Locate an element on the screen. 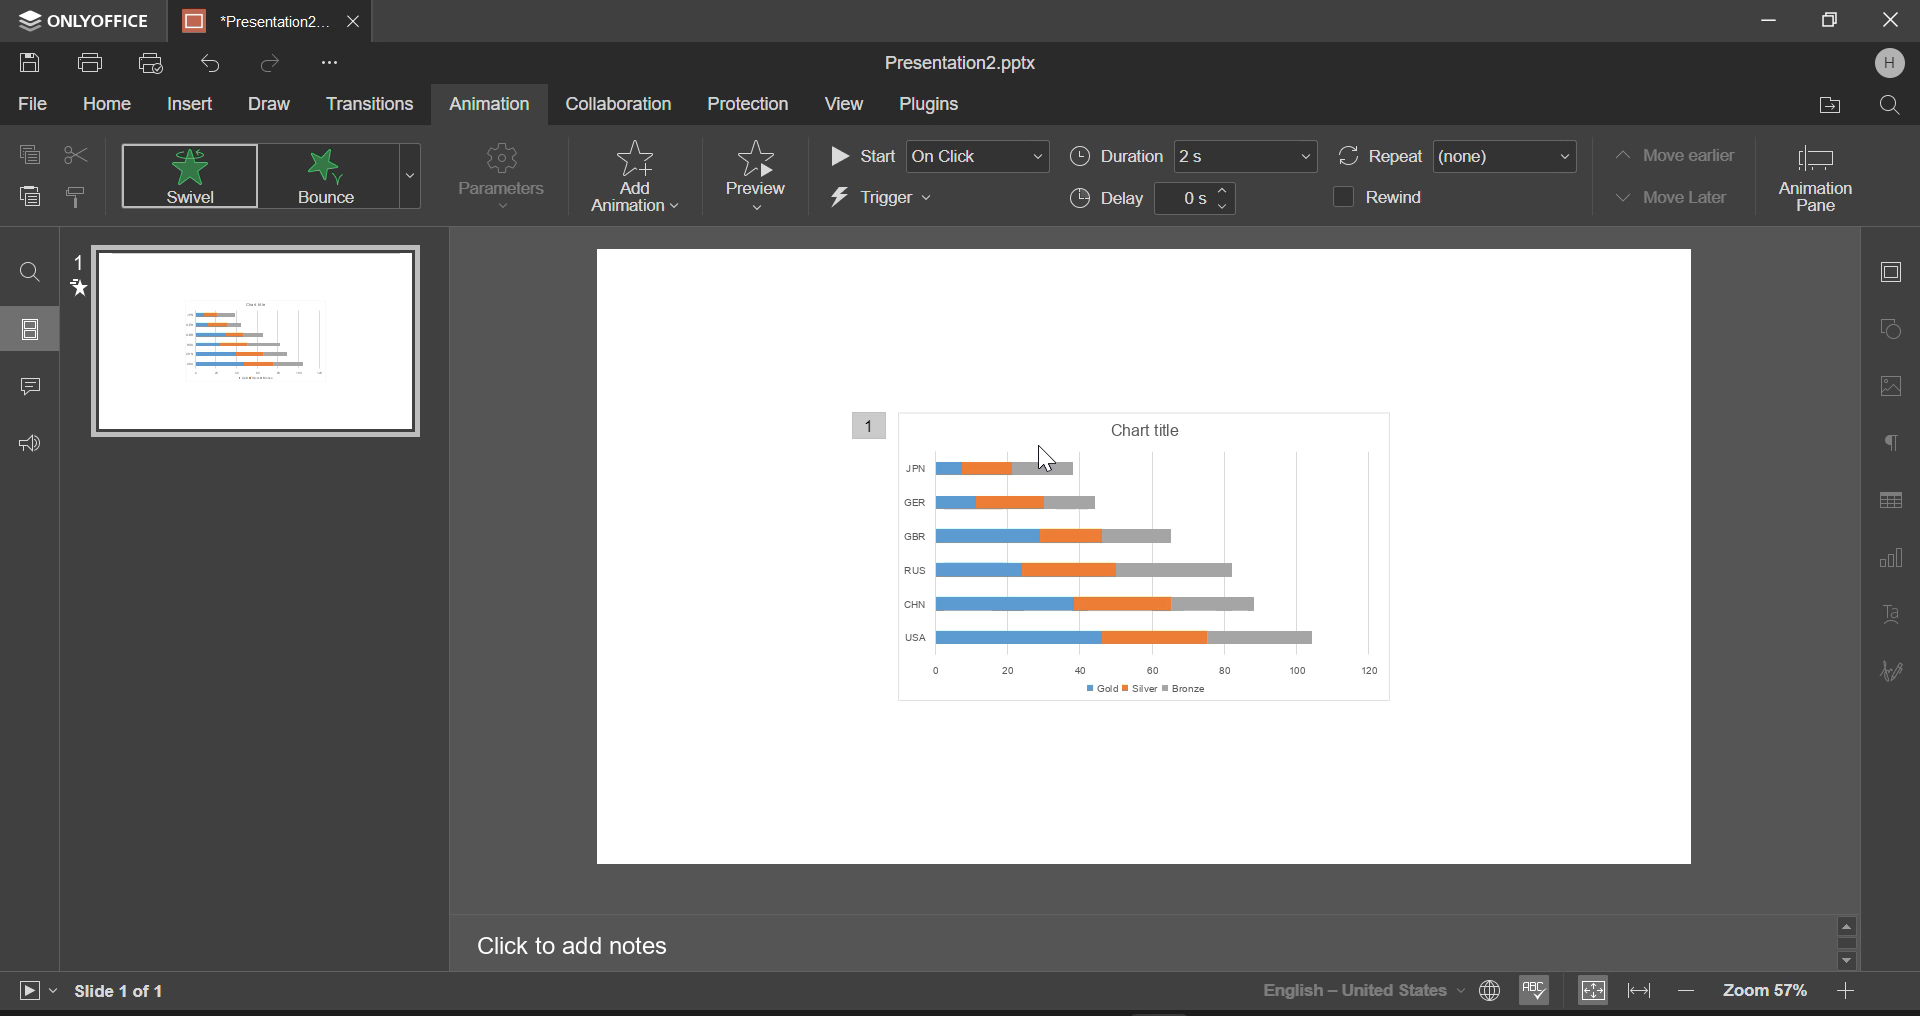  Cursor Position AFTER_LAST_ACTION is located at coordinates (1044, 458).